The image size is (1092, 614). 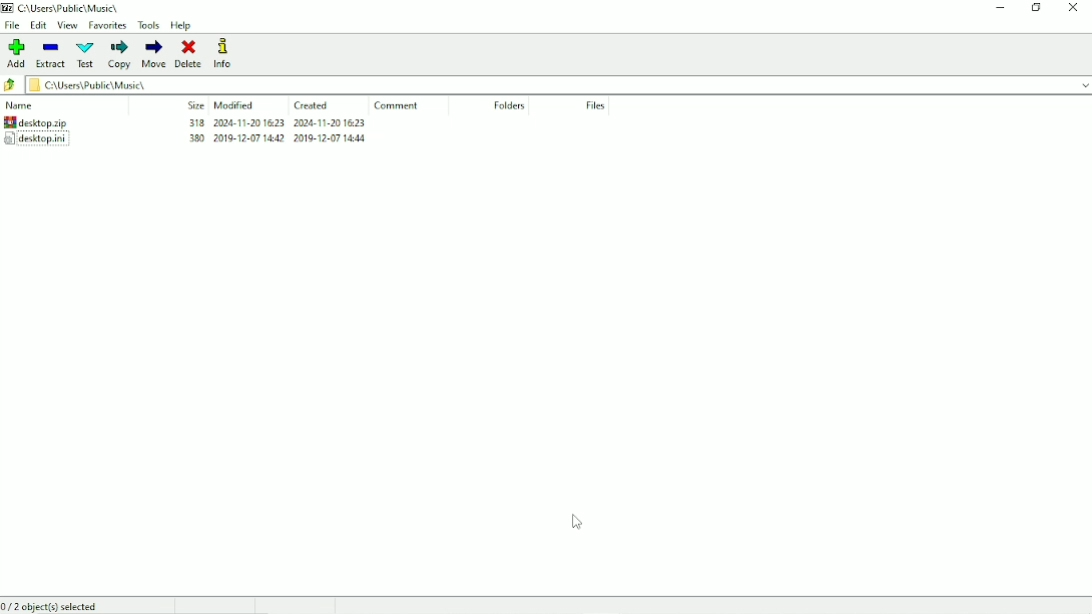 What do you see at coordinates (68, 25) in the screenshot?
I see `View` at bounding box center [68, 25].